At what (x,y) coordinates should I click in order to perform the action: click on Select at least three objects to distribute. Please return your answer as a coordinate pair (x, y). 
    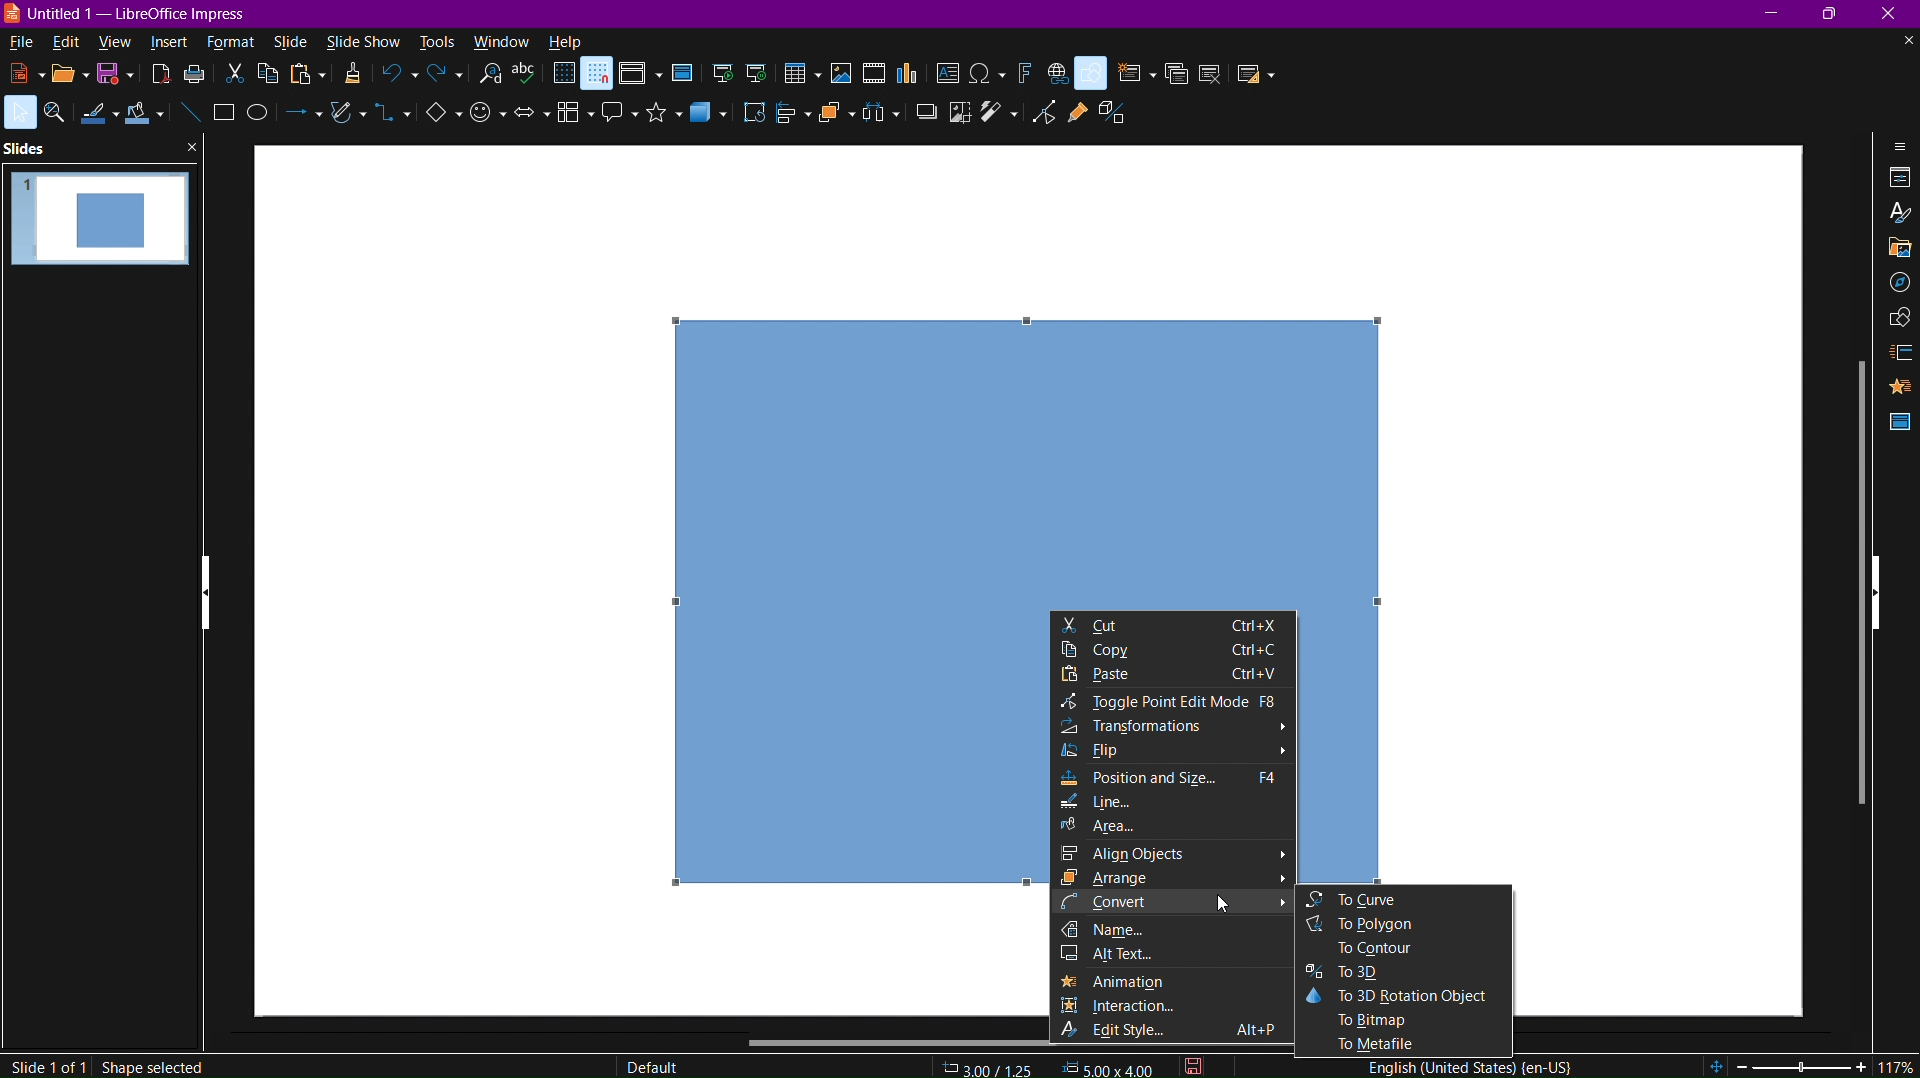
    Looking at the image, I should click on (879, 119).